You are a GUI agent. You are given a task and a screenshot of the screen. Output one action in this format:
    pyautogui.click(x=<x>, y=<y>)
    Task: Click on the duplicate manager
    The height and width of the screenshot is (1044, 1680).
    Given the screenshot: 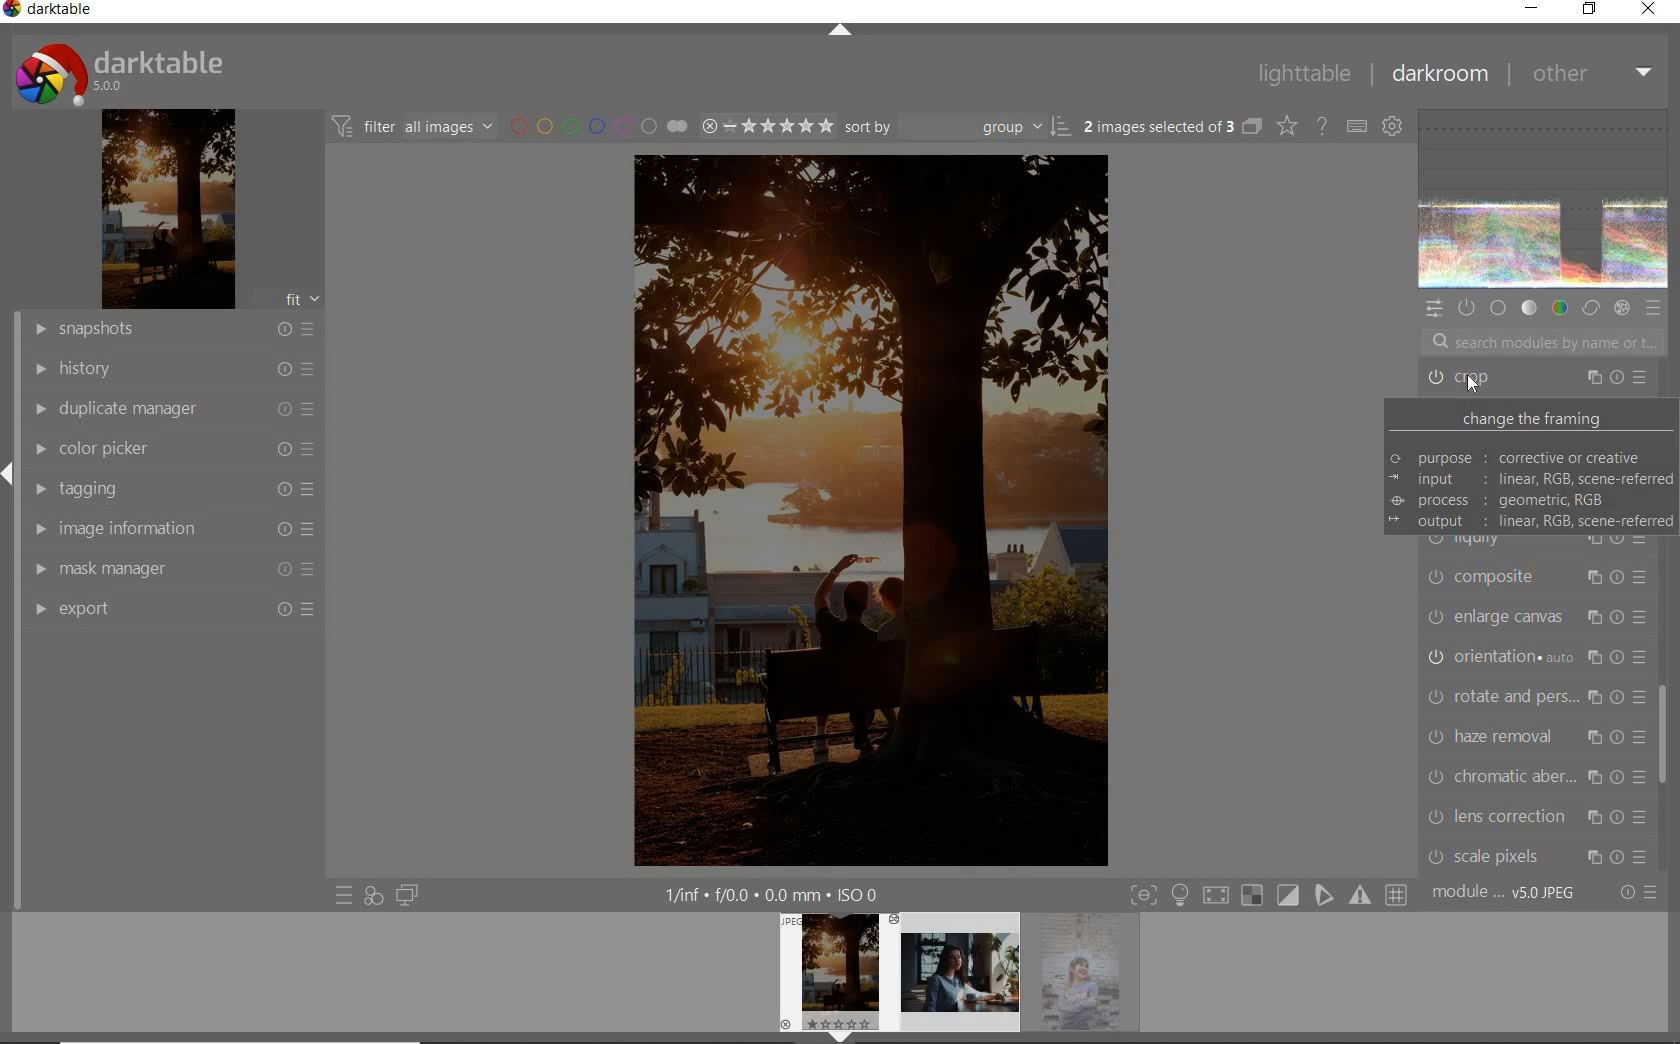 What is the action you would take?
    pyautogui.click(x=173, y=408)
    